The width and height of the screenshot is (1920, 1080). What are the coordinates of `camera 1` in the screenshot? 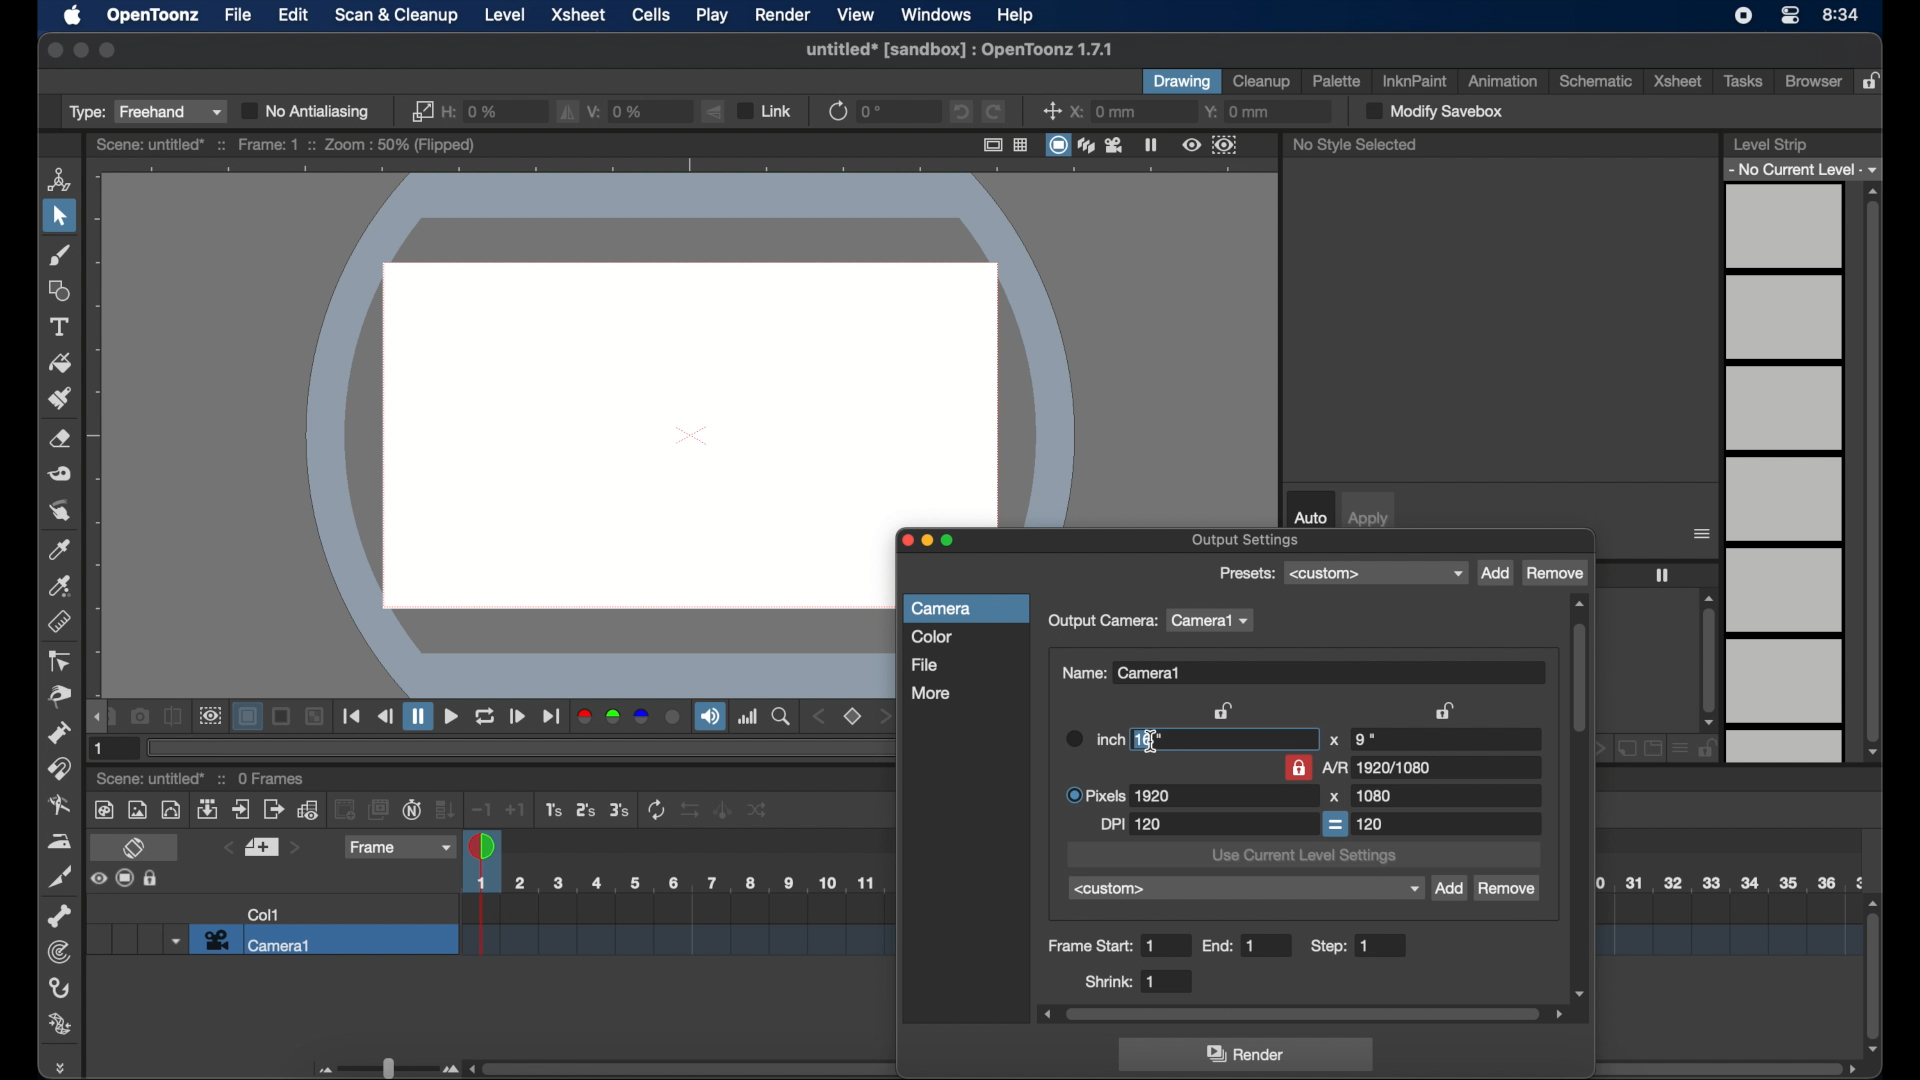 It's located at (324, 940).